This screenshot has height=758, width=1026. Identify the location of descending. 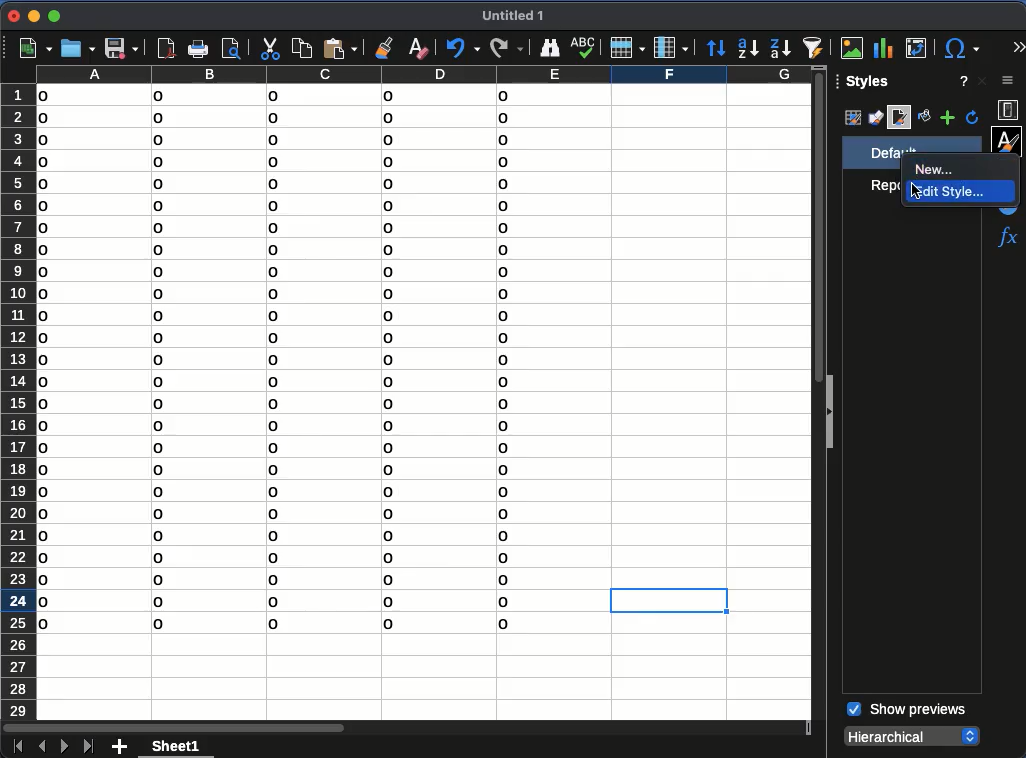
(780, 48).